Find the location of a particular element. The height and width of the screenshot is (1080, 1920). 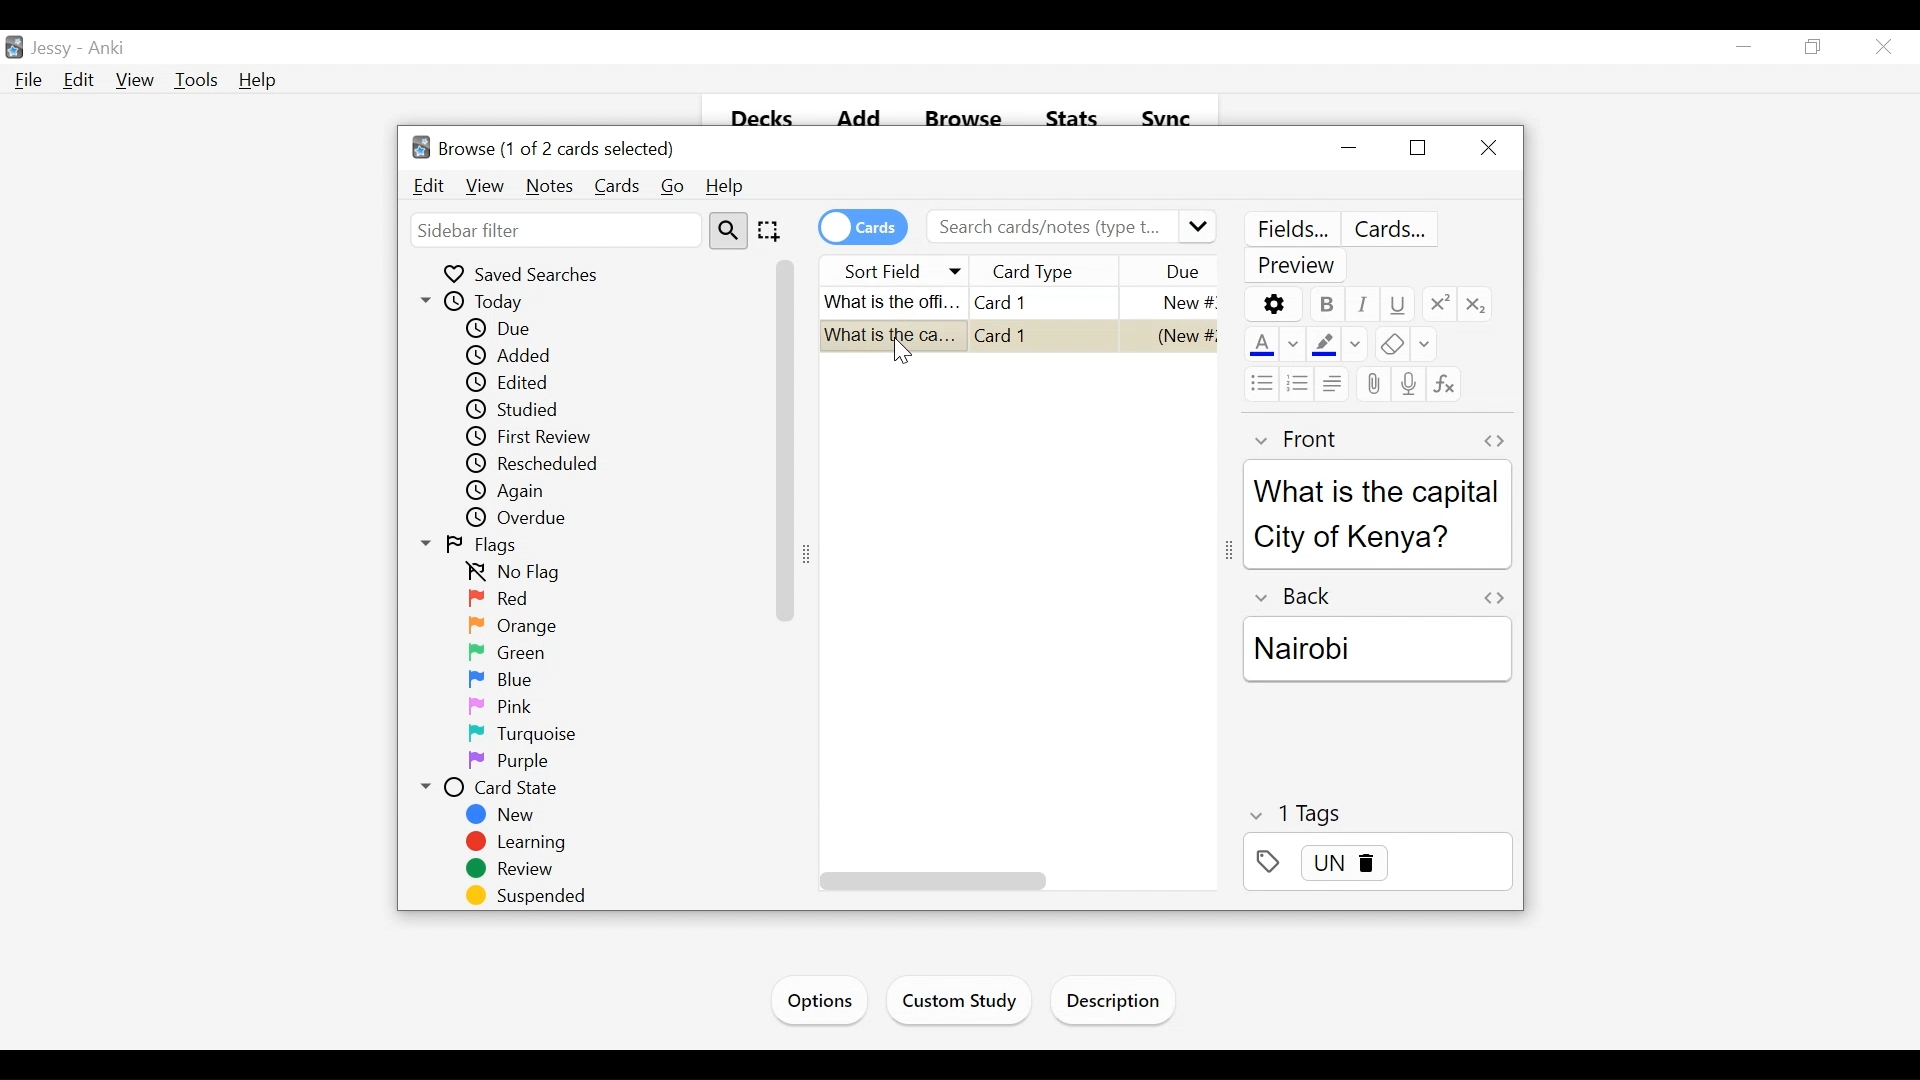

Anki Desktop Icon is located at coordinates (14, 46).